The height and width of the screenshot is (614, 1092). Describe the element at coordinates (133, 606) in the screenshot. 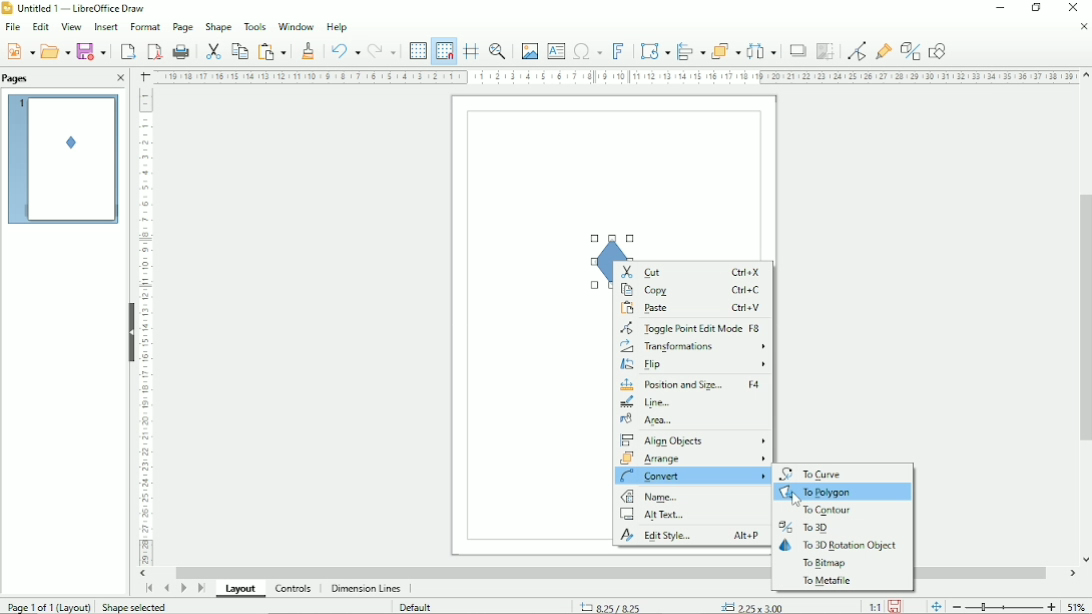

I see `Shape selected` at that location.